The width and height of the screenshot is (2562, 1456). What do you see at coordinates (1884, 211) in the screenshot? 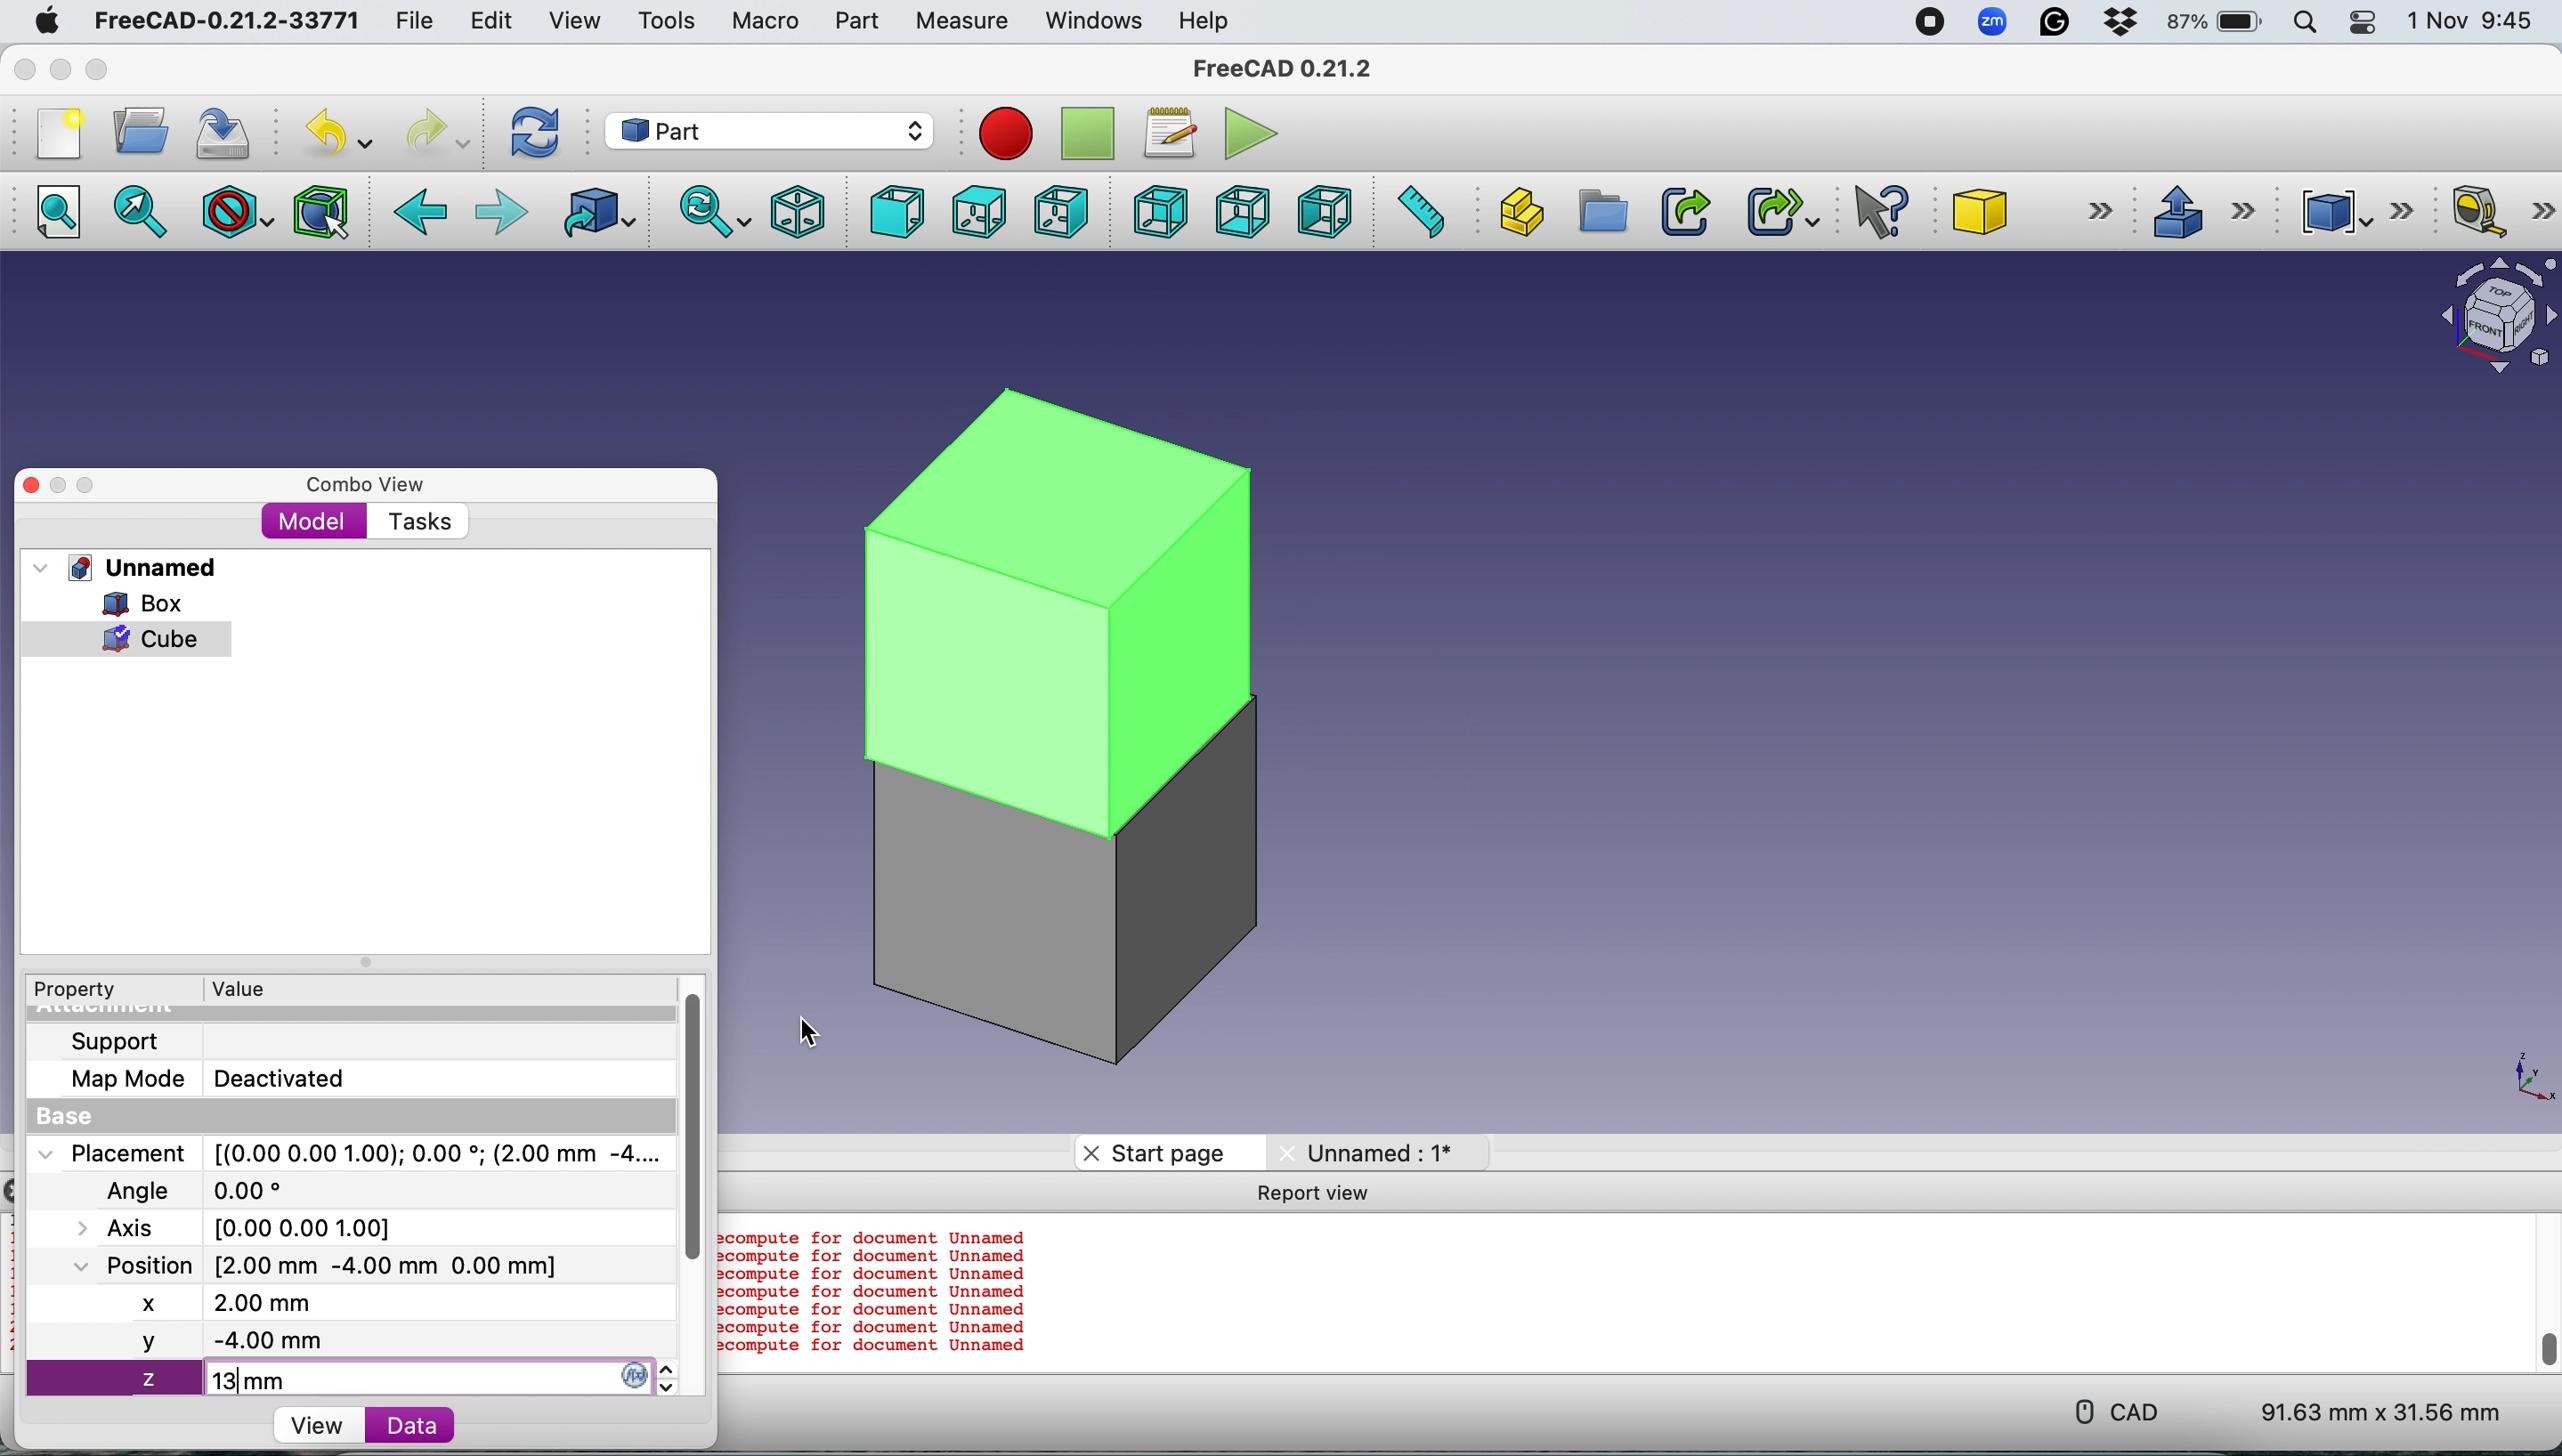
I see `What's this?` at bounding box center [1884, 211].